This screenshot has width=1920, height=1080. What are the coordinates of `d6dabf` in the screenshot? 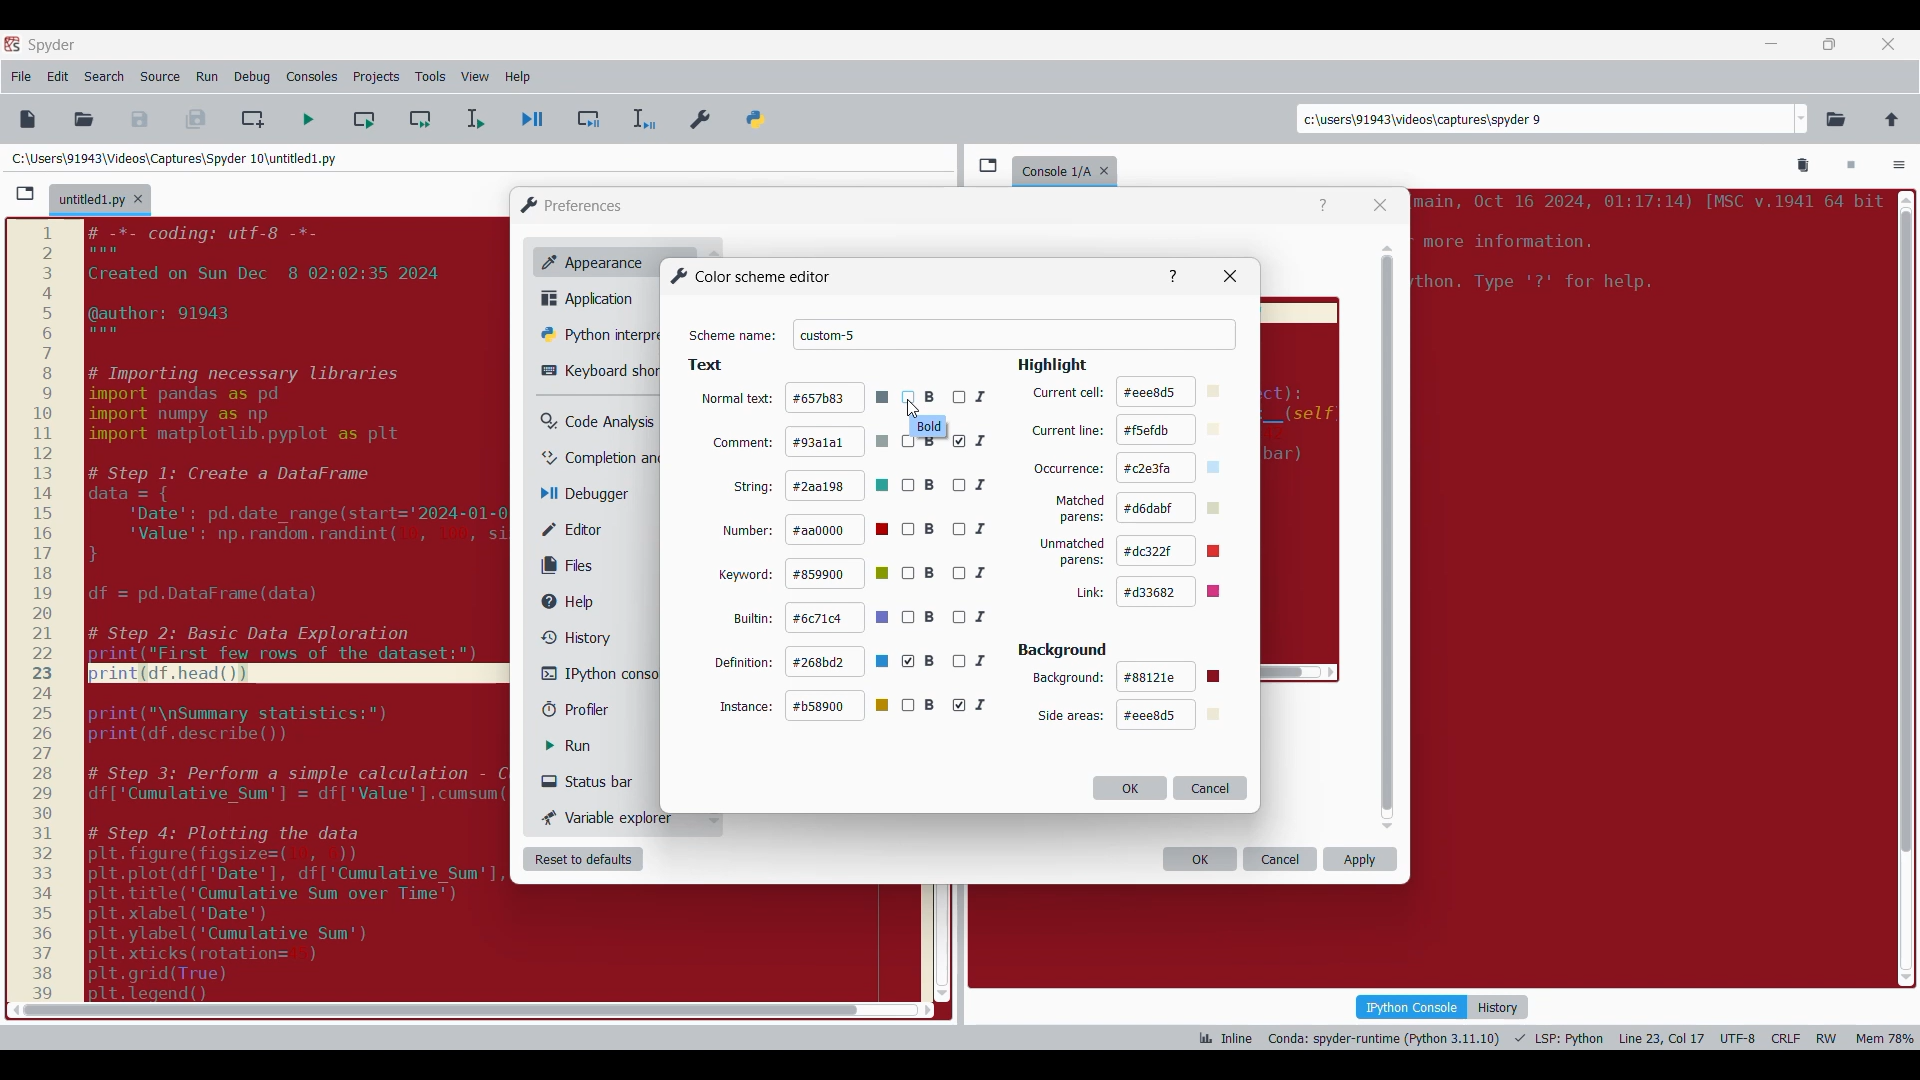 It's located at (1174, 507).